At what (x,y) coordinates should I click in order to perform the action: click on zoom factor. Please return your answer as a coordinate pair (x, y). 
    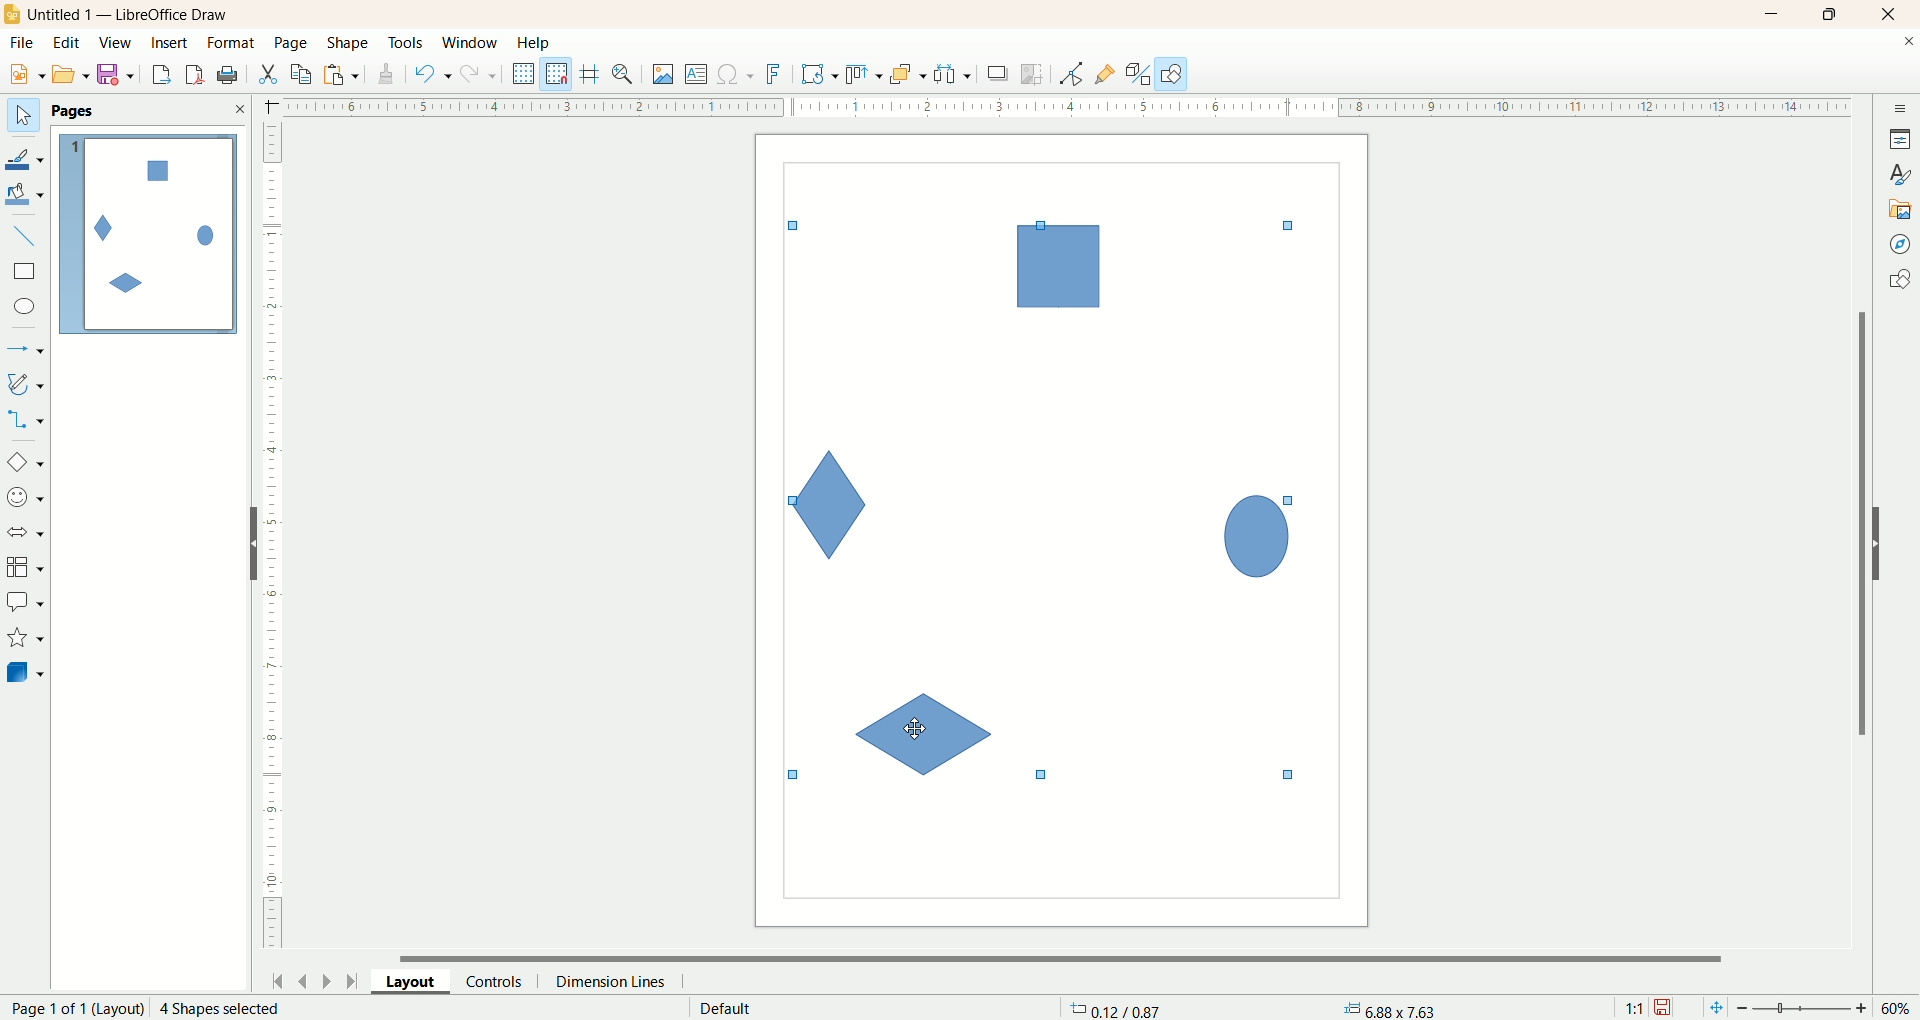
    Looking at the image, I should click on (1805, 1009).